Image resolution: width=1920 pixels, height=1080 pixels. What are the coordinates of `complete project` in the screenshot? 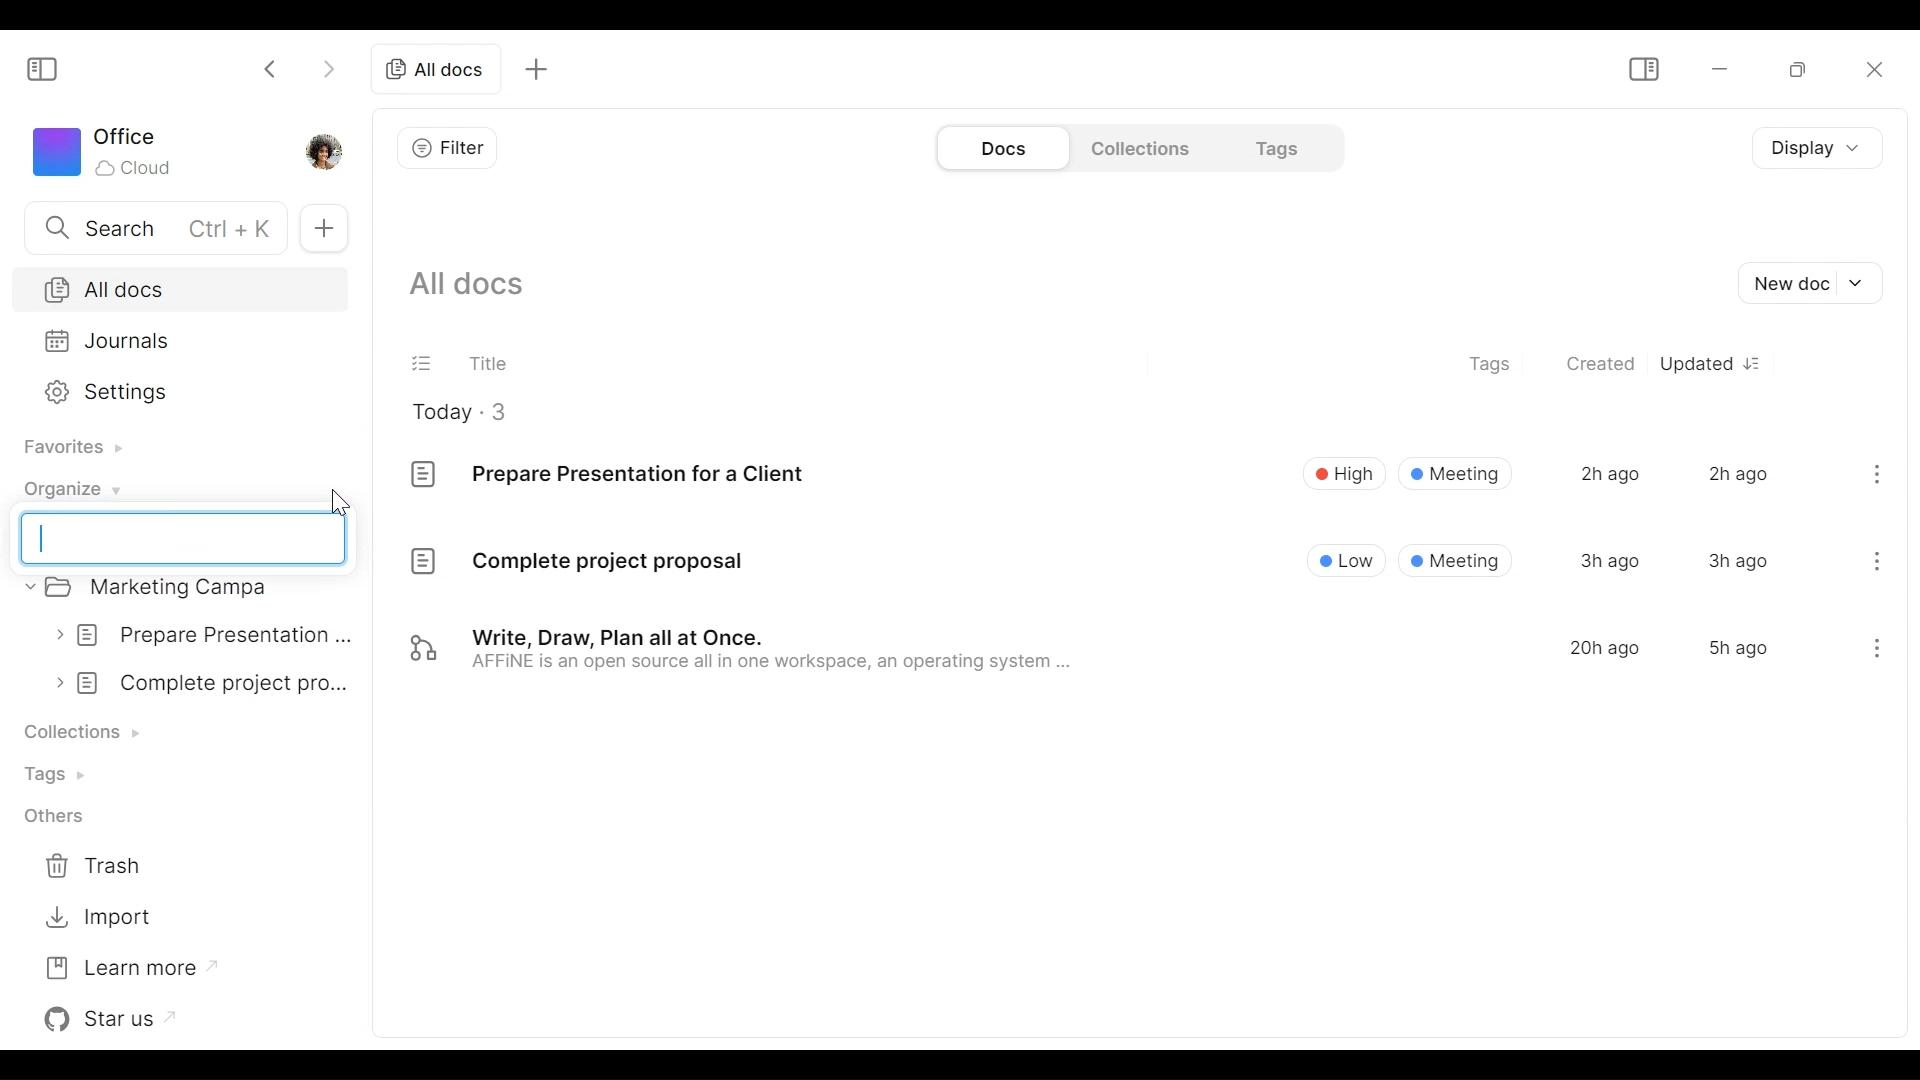 It's located at (206, 682).